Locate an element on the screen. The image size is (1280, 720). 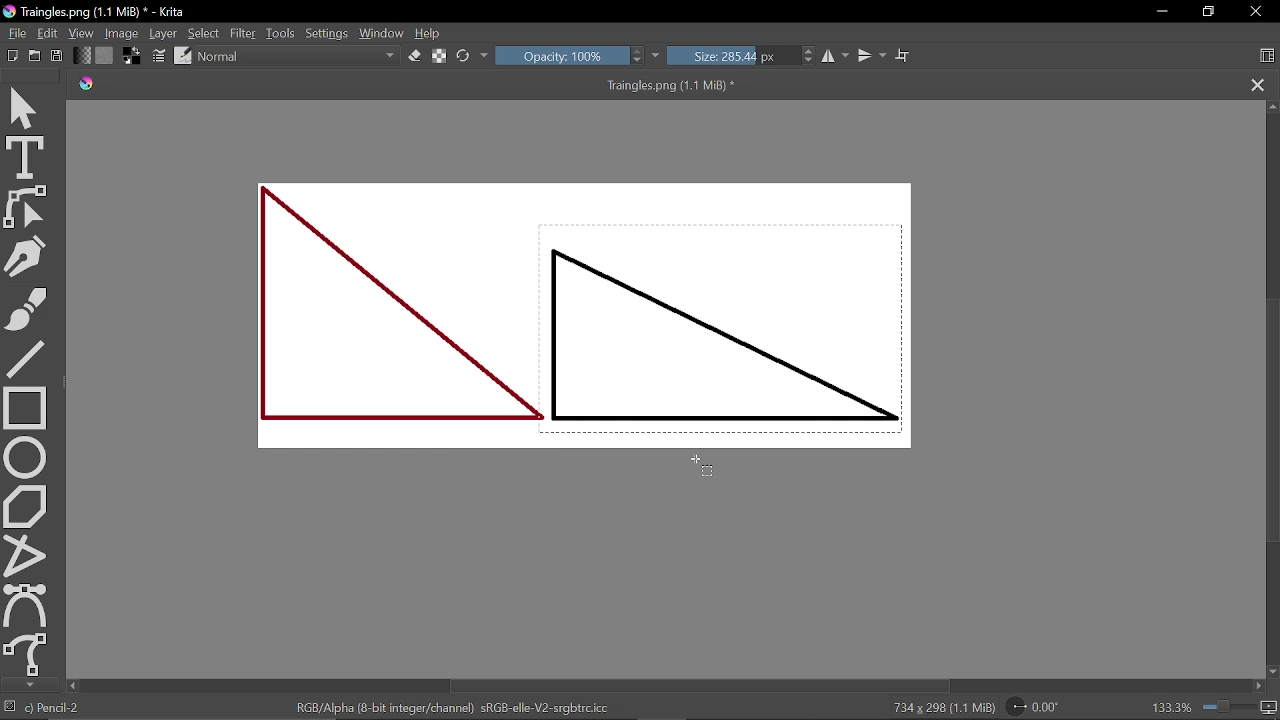
Edit brush preset is located at coordinates (184, 57).